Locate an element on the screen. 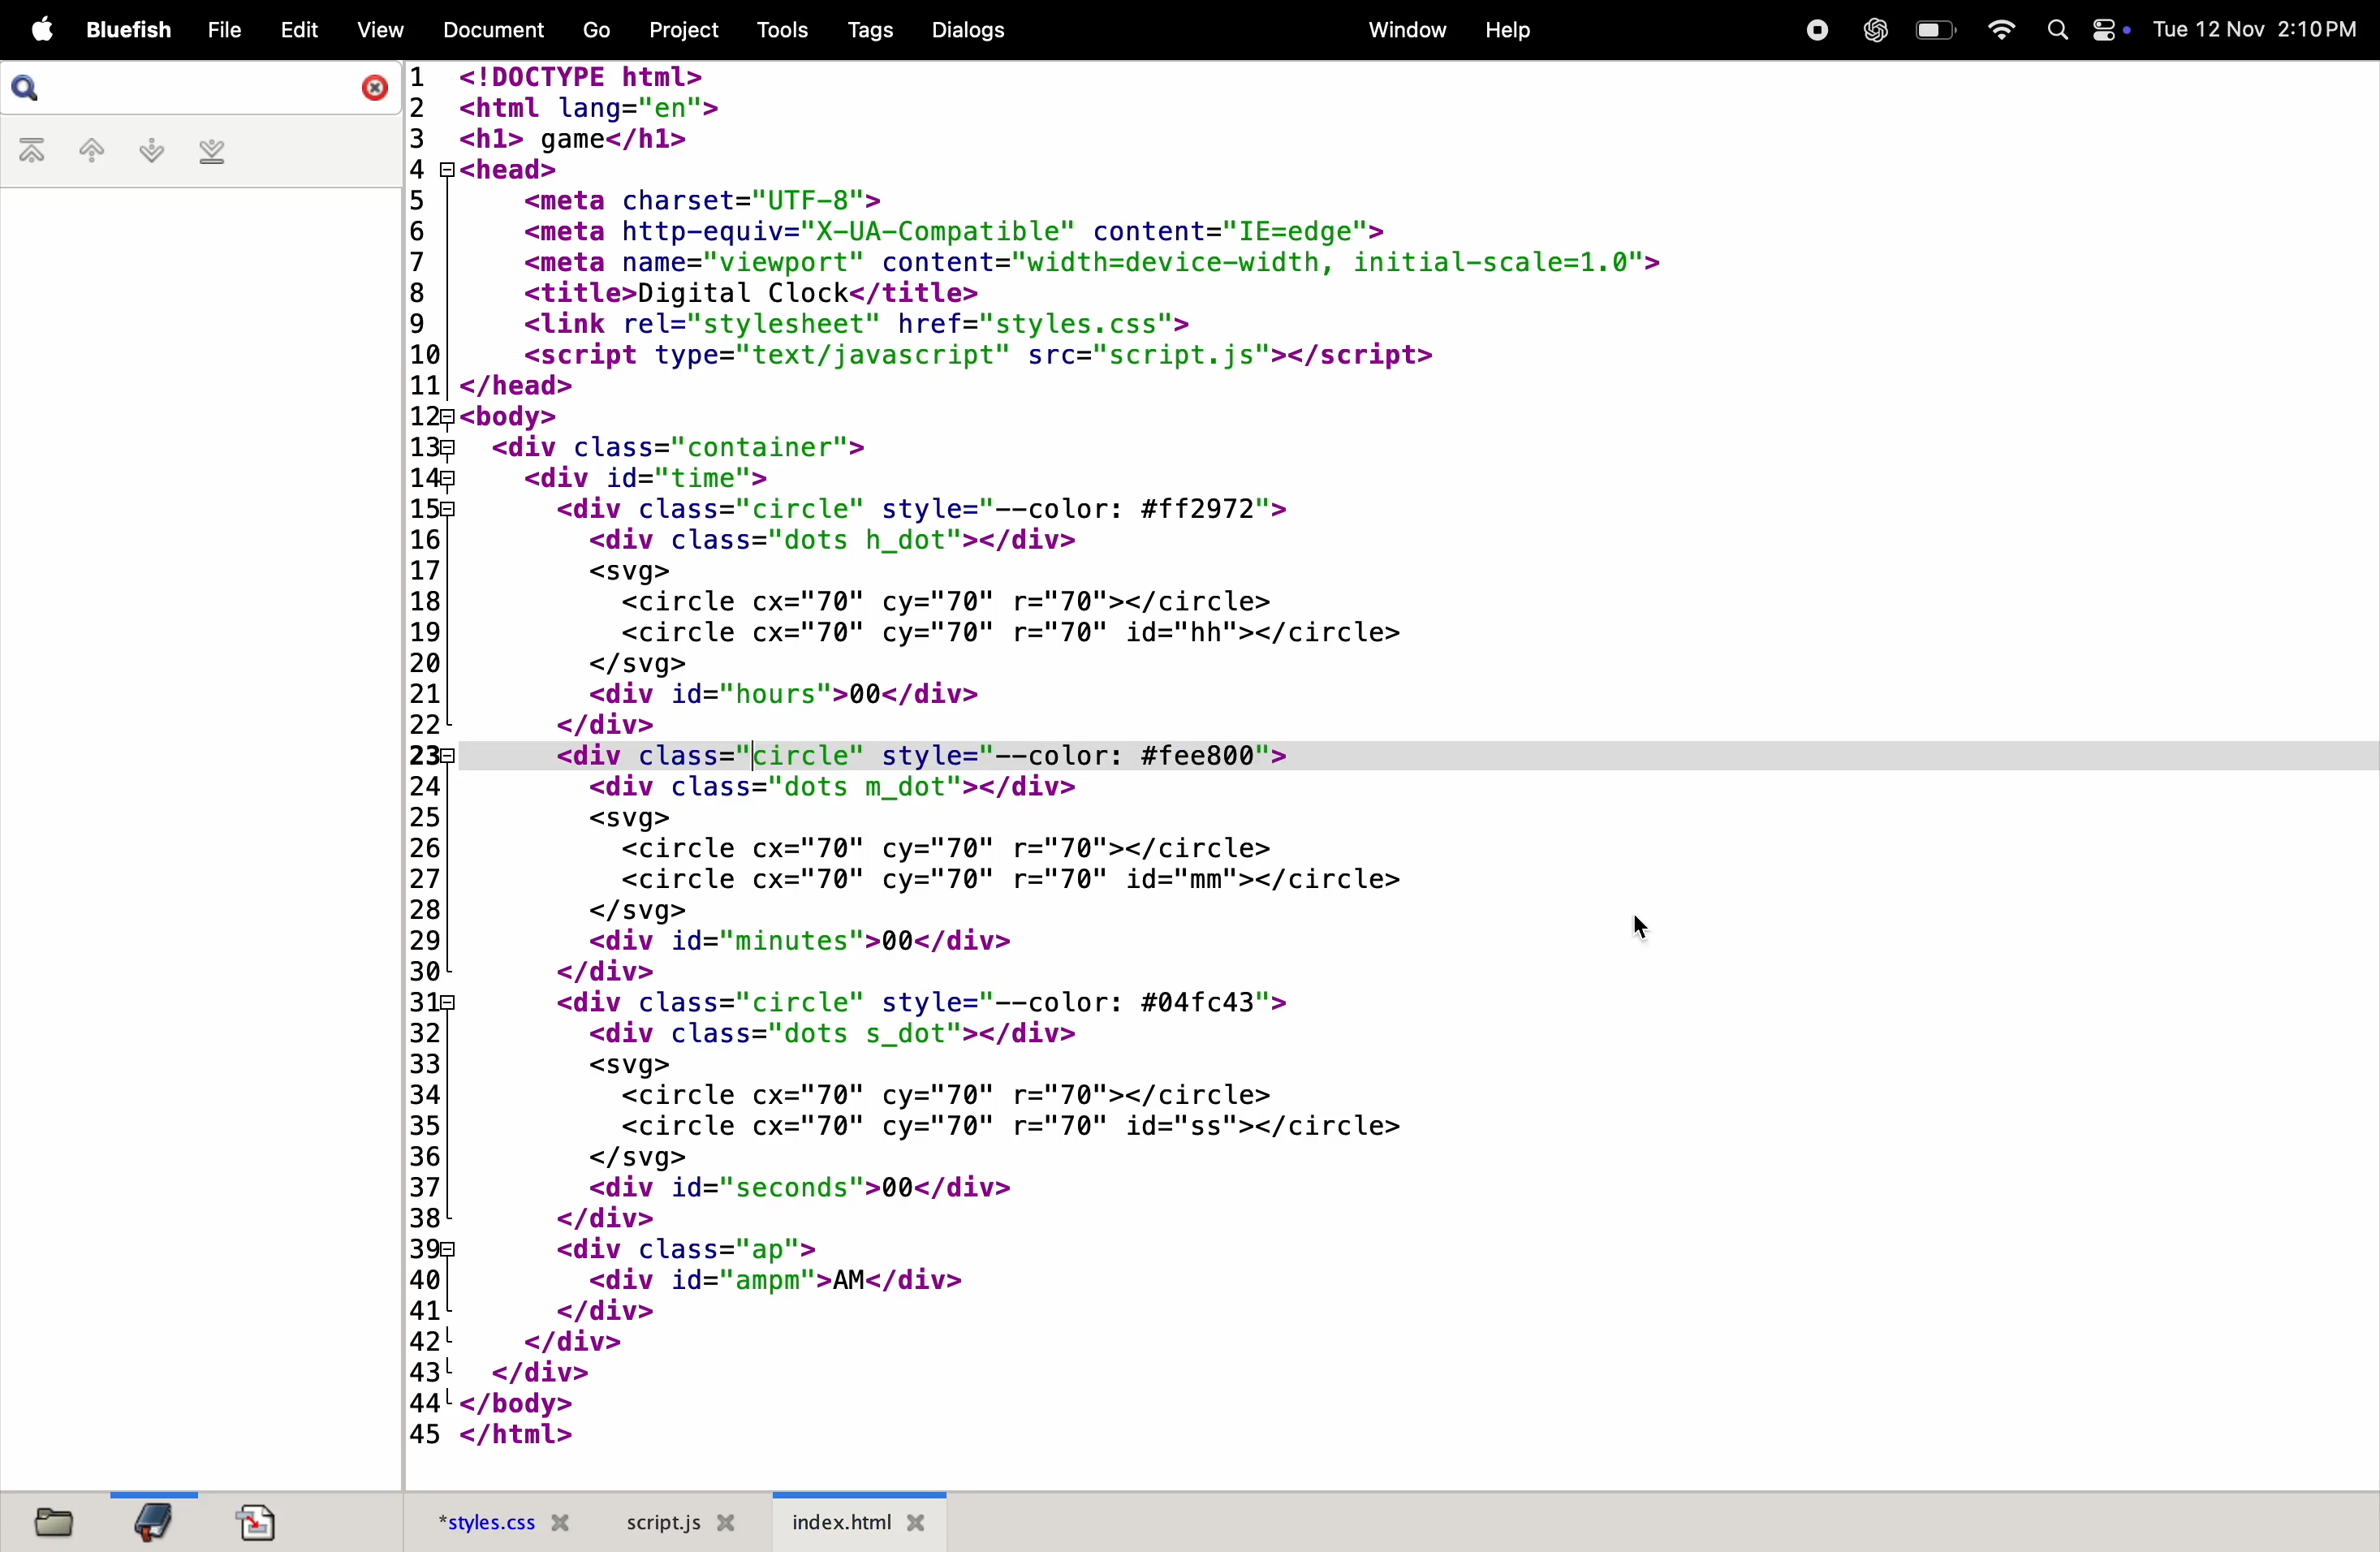 The height and width of the screenshot is (1552, 2380). redone task is located at coordinates (1115, 755).